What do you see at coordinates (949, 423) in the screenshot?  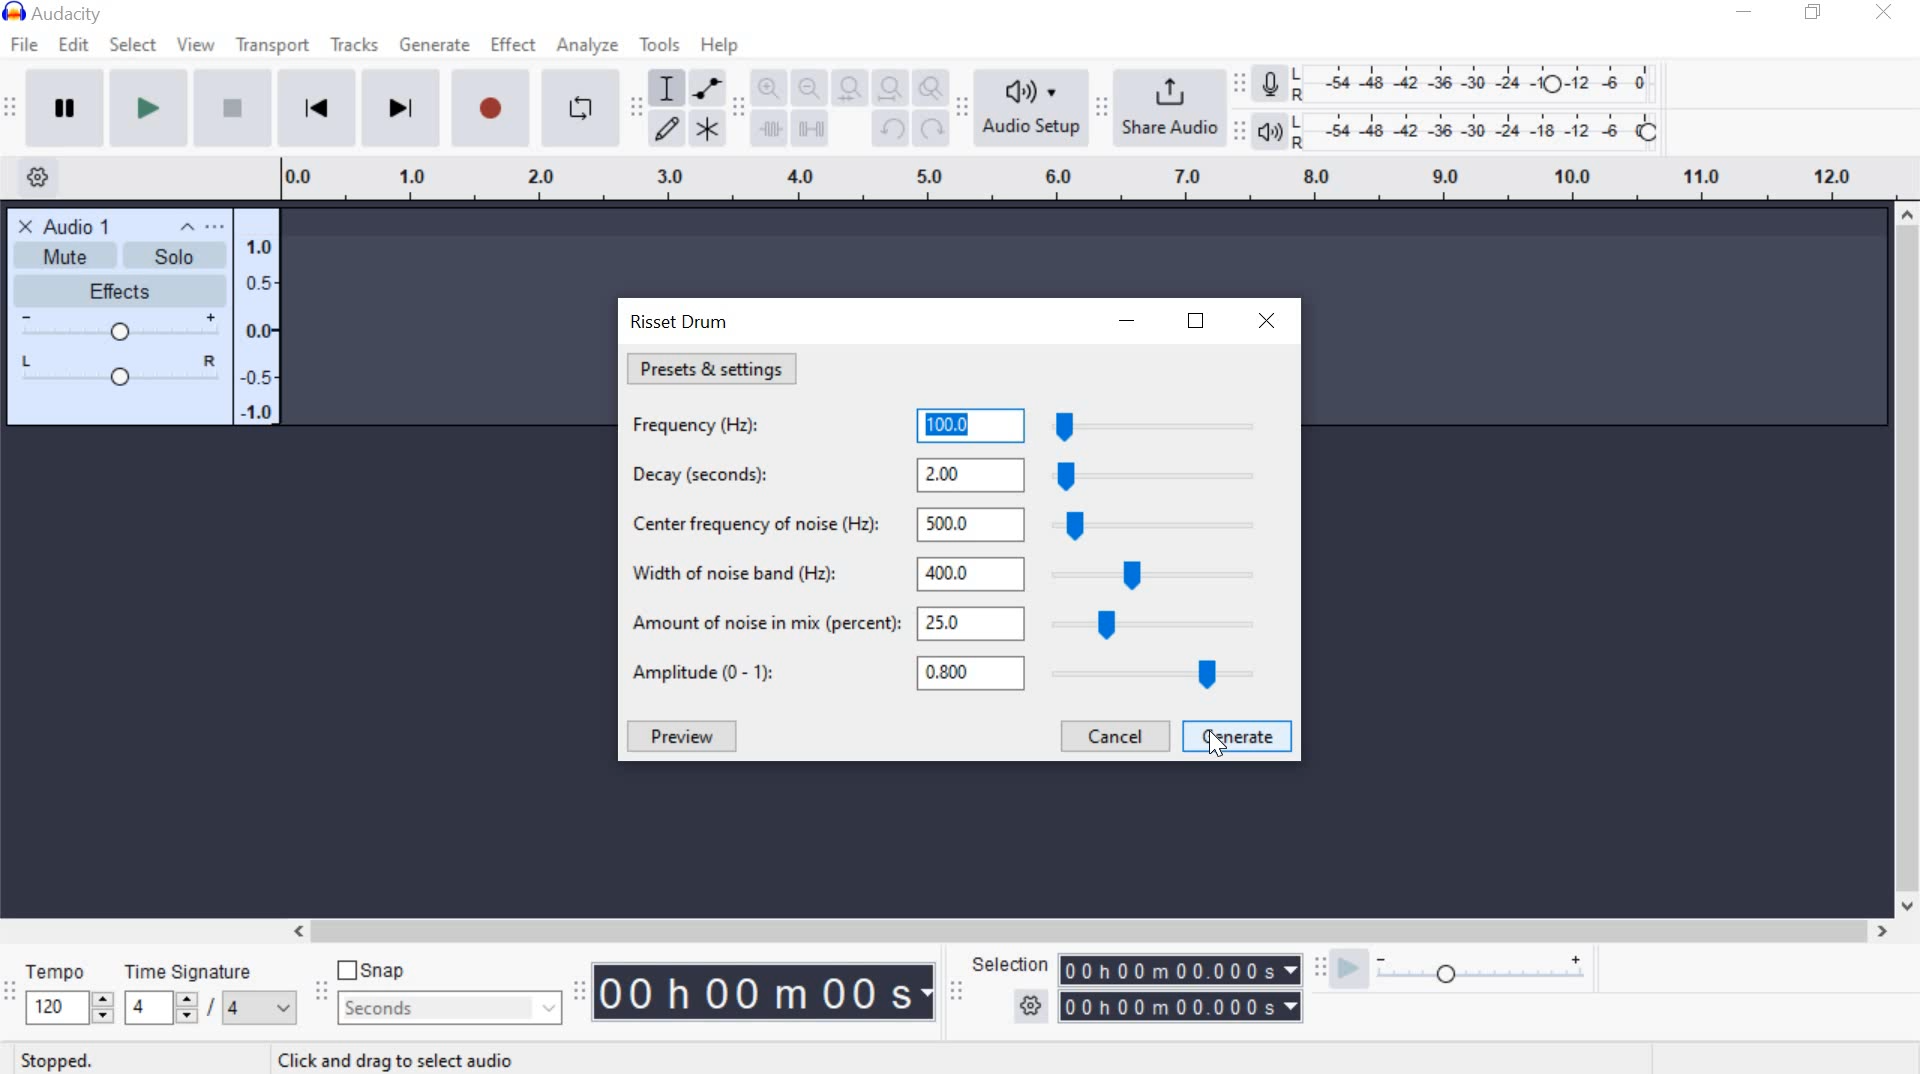 I see `Frequency` at bounding box center [949, 423].